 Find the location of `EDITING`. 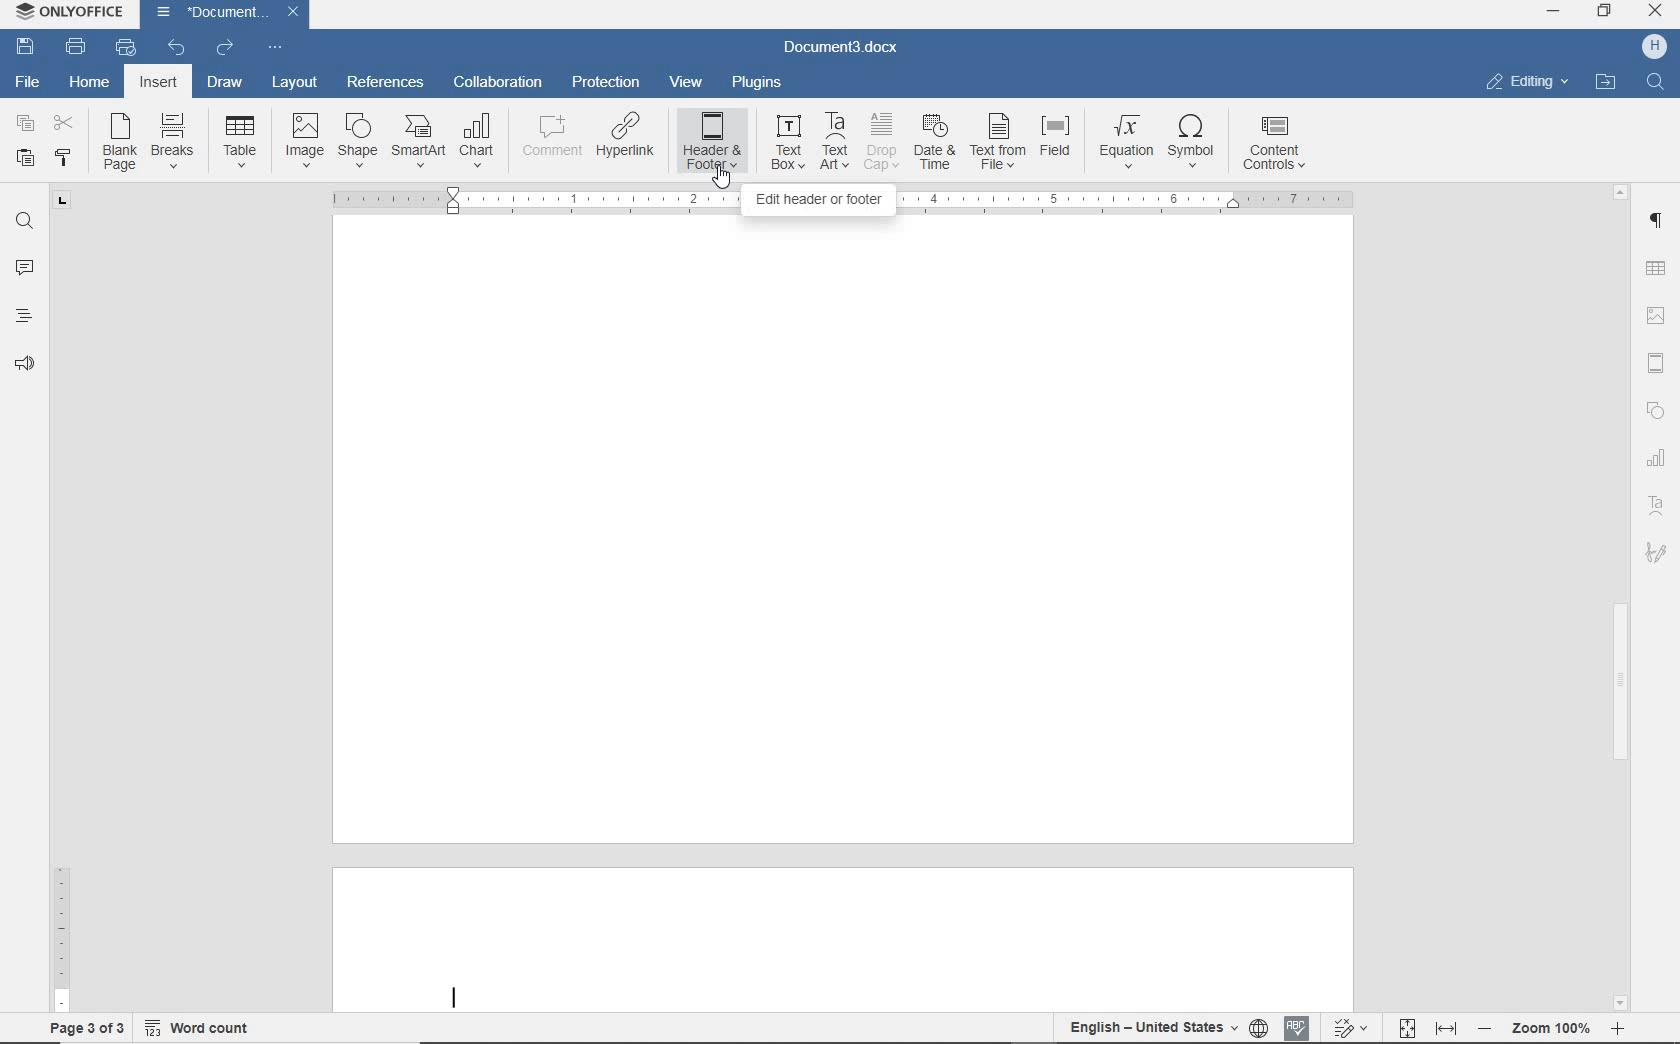

EDITING is located at coordinates (1526, 83).